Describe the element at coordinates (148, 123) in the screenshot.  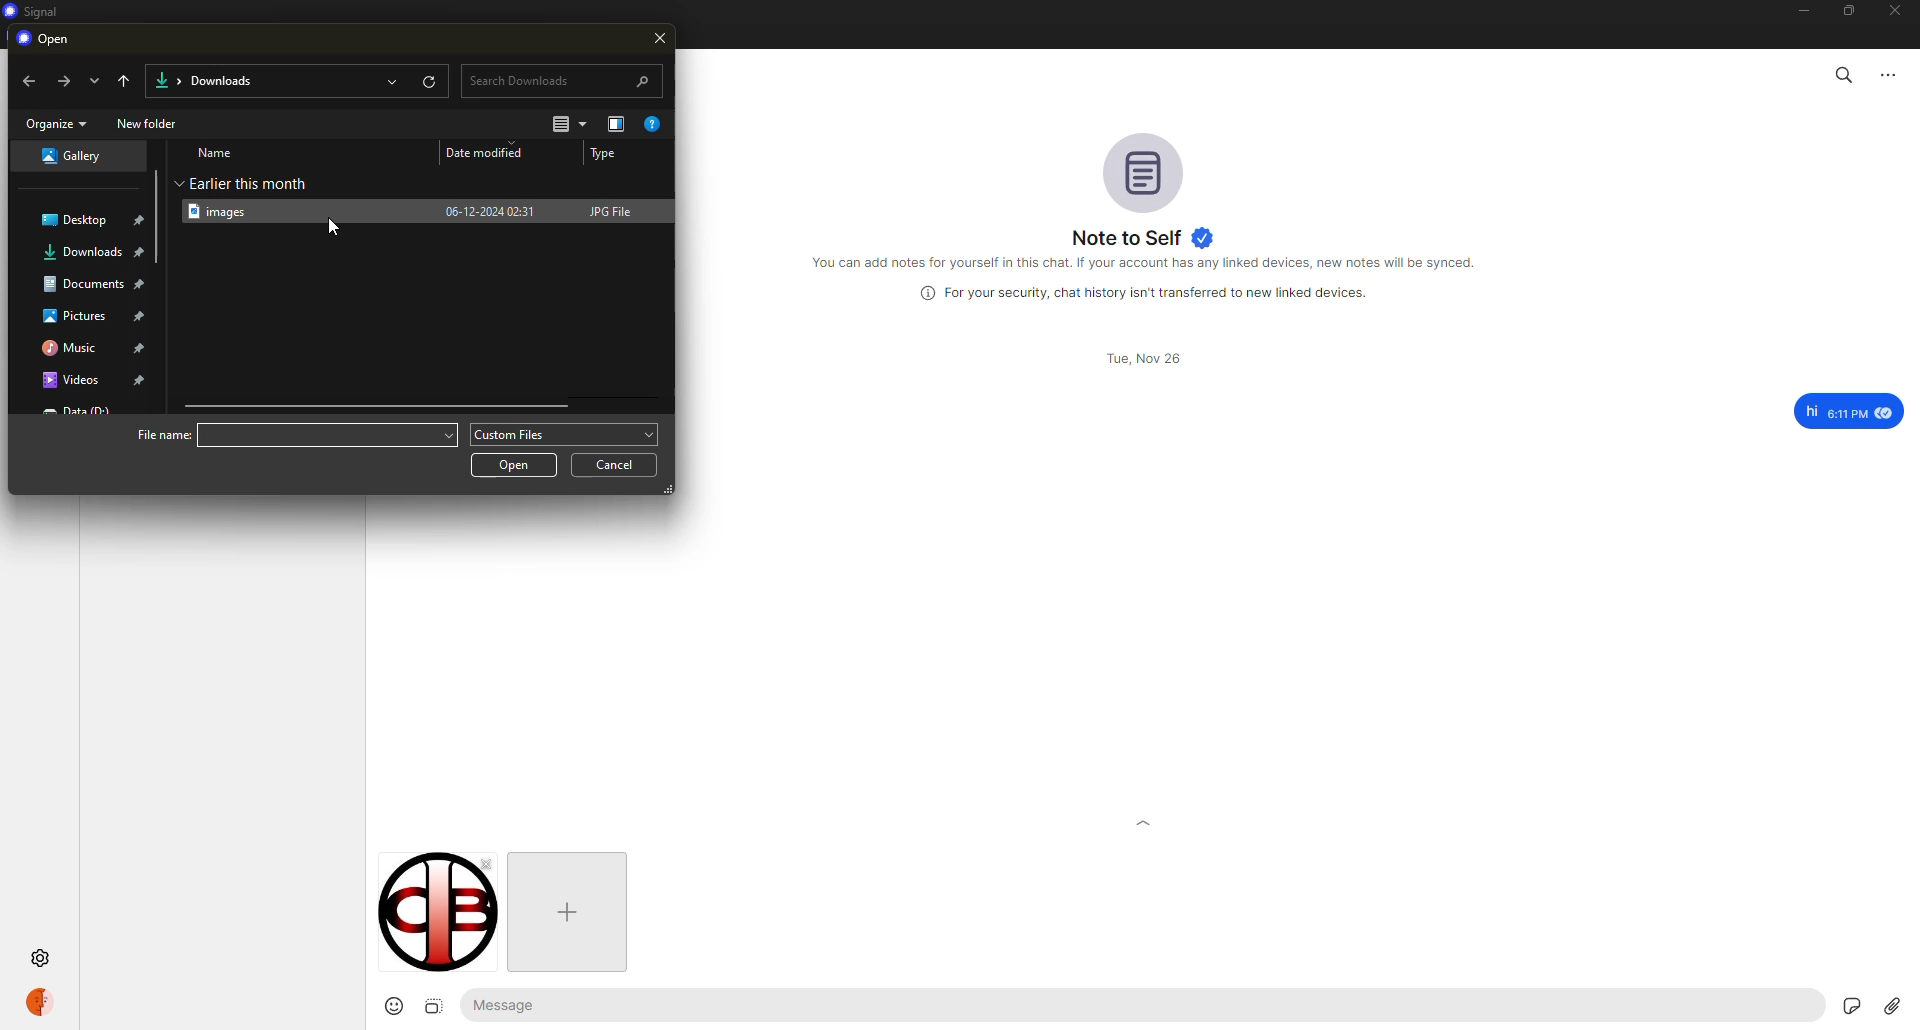
I see `new folder` at that location.